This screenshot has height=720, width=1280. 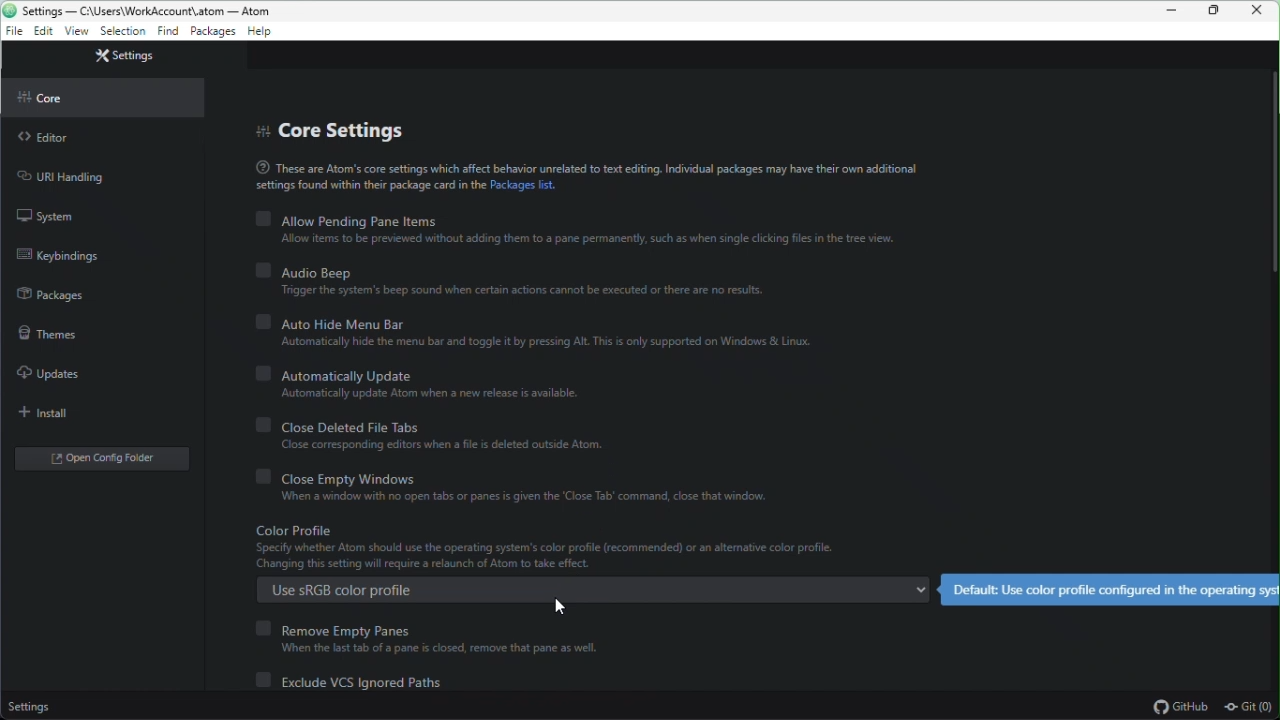 What do you see at coordinates (357, 680) in the screenshot?
I see `Exclude VCS ignored path` at bounding box center [357, 680].